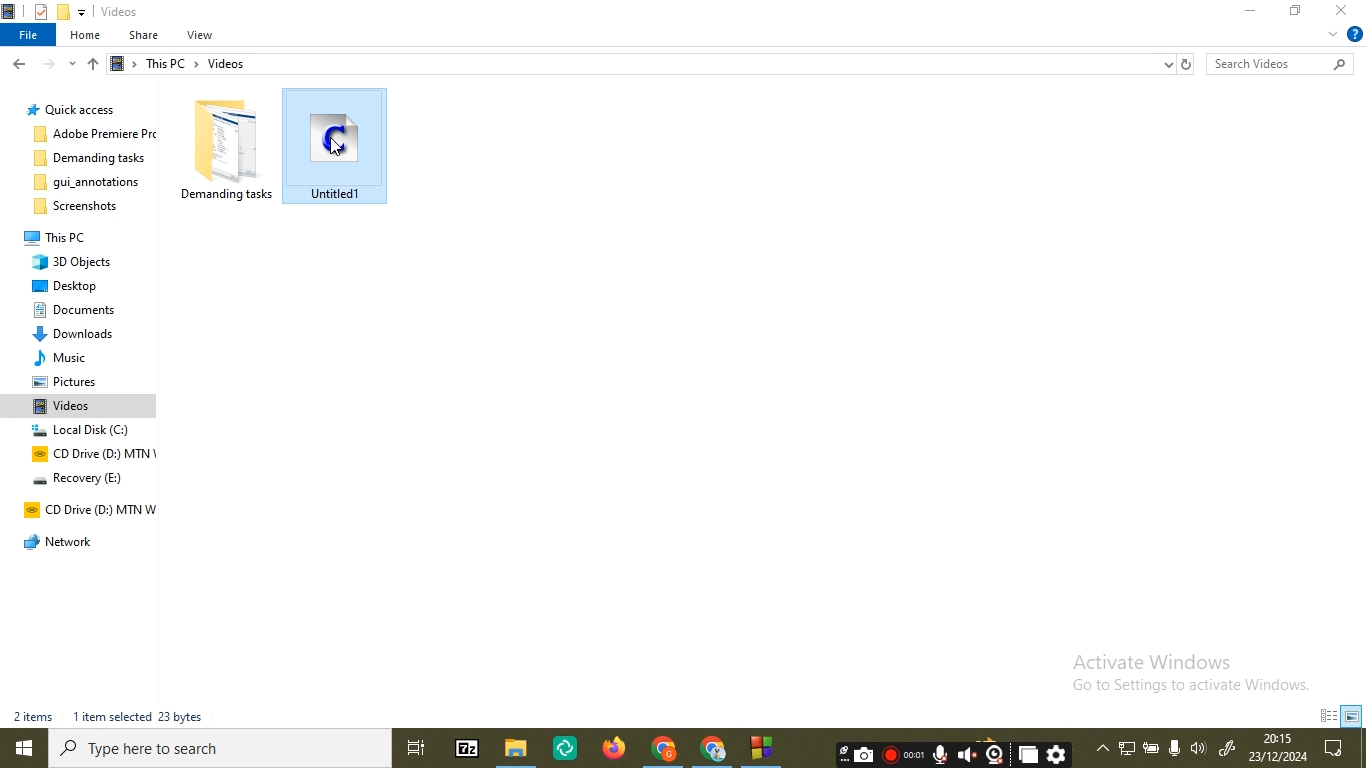 This screenshot has height=768, width=1366. I want to click on folder, so click(88, 137).